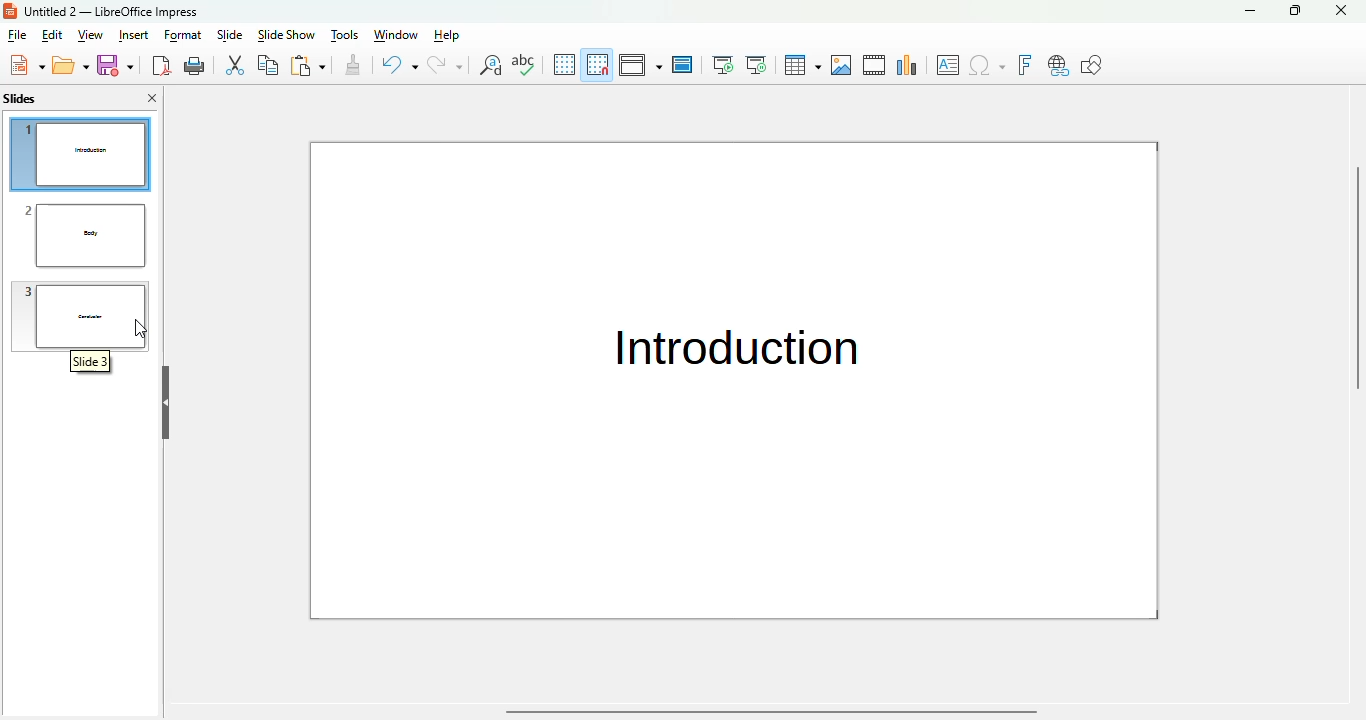  Describe the element at coordinates (523, 64) in the screenshot. I see `spelling` at that location.